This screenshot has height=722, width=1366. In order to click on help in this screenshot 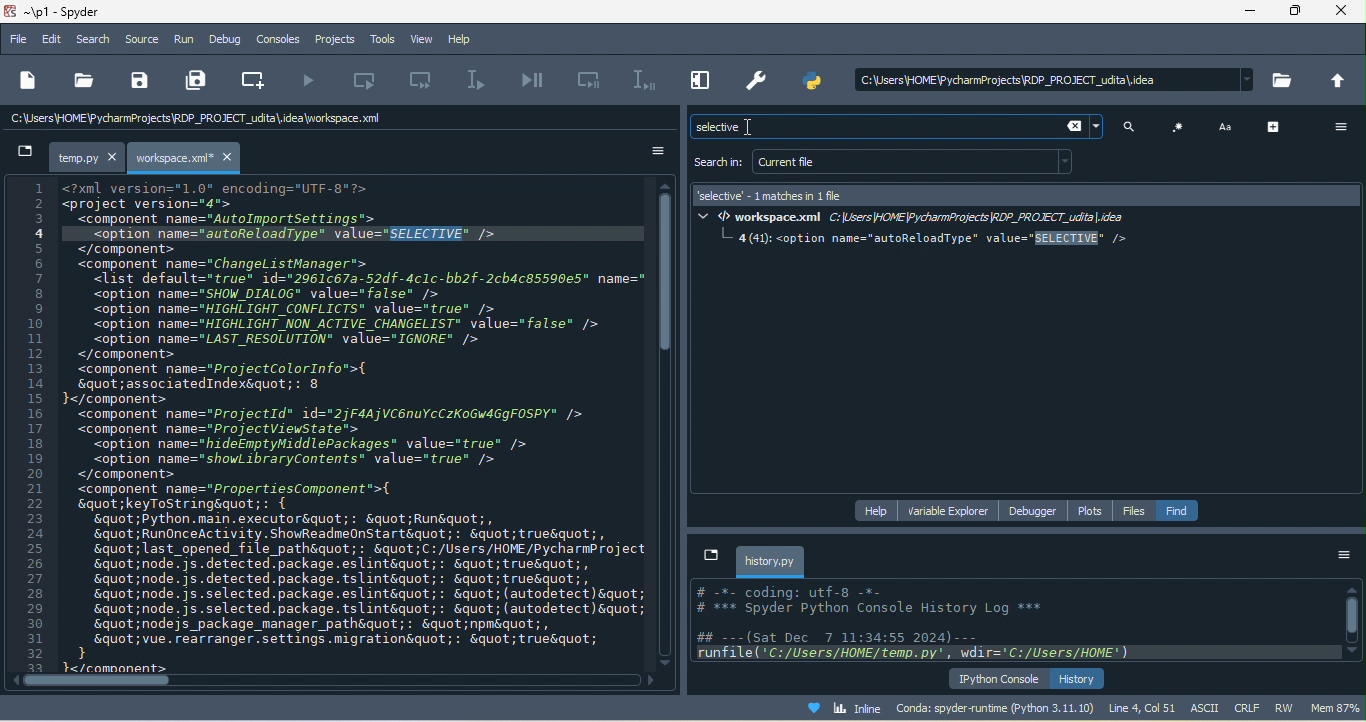, I will do `click(878, 509)`.